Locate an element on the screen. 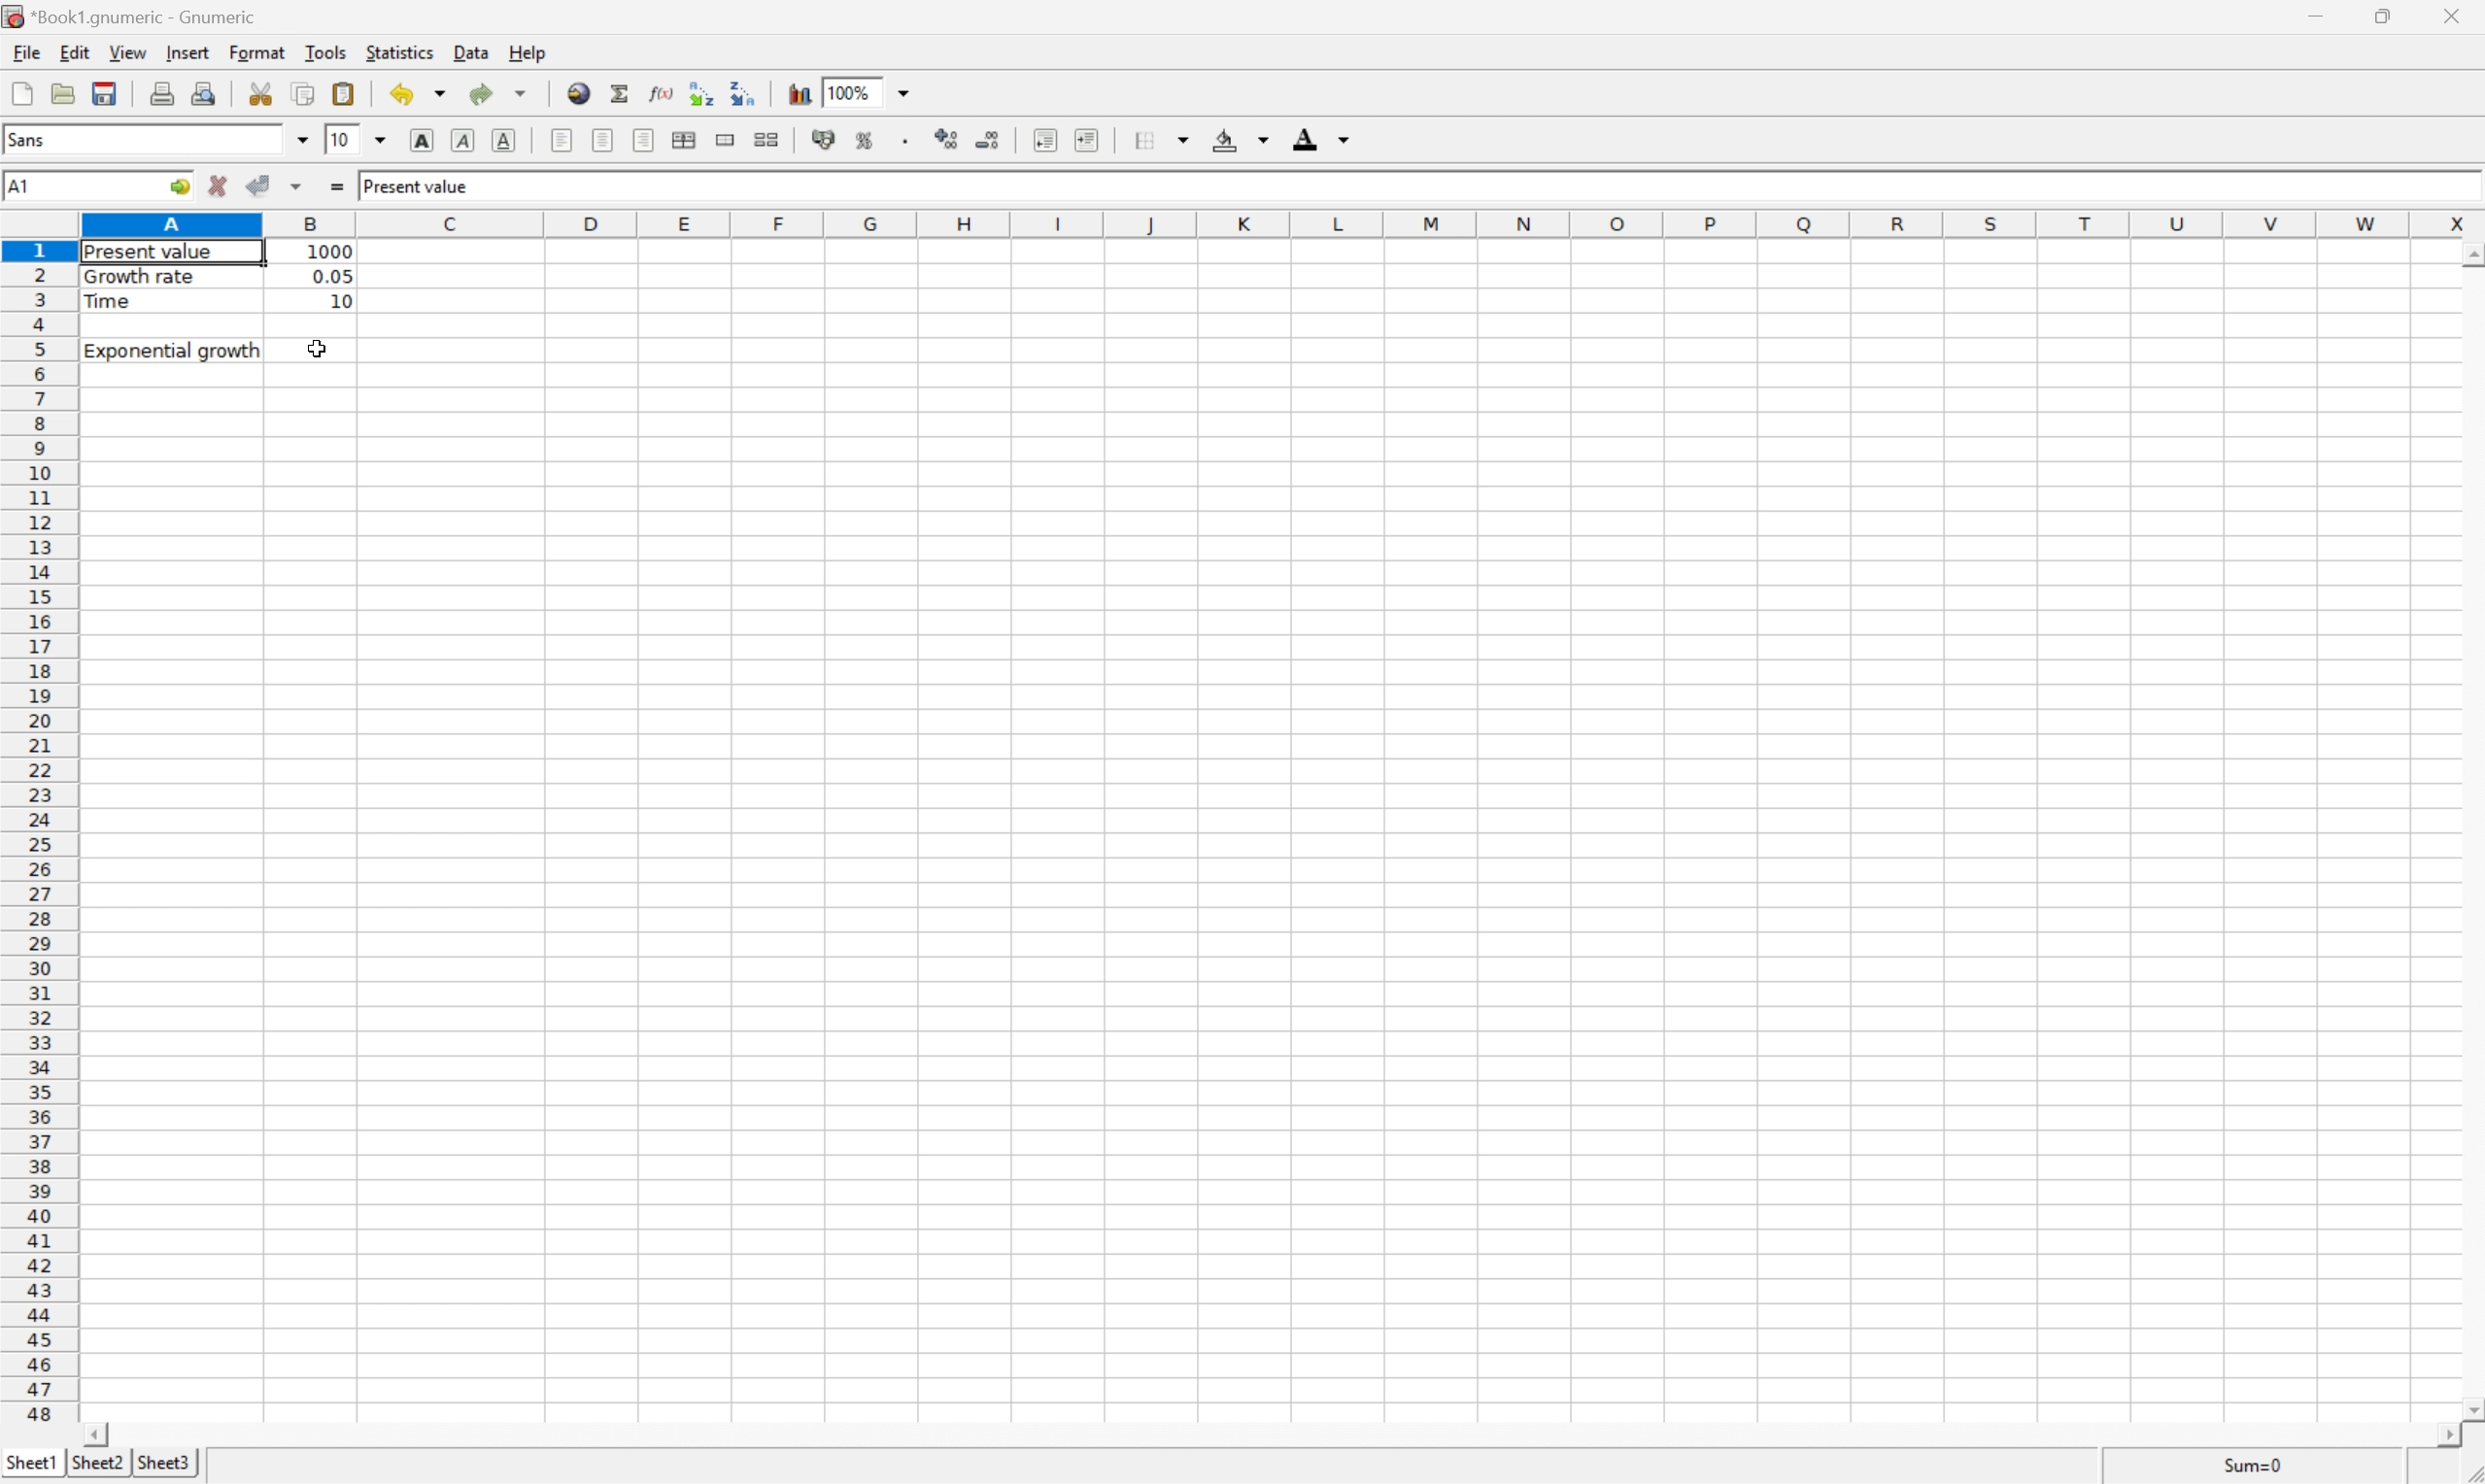 The height and width of the screenshot is (1484, 2485). Set the format of the selected cells to include a thousands separator is located at coordinates (907, 141).